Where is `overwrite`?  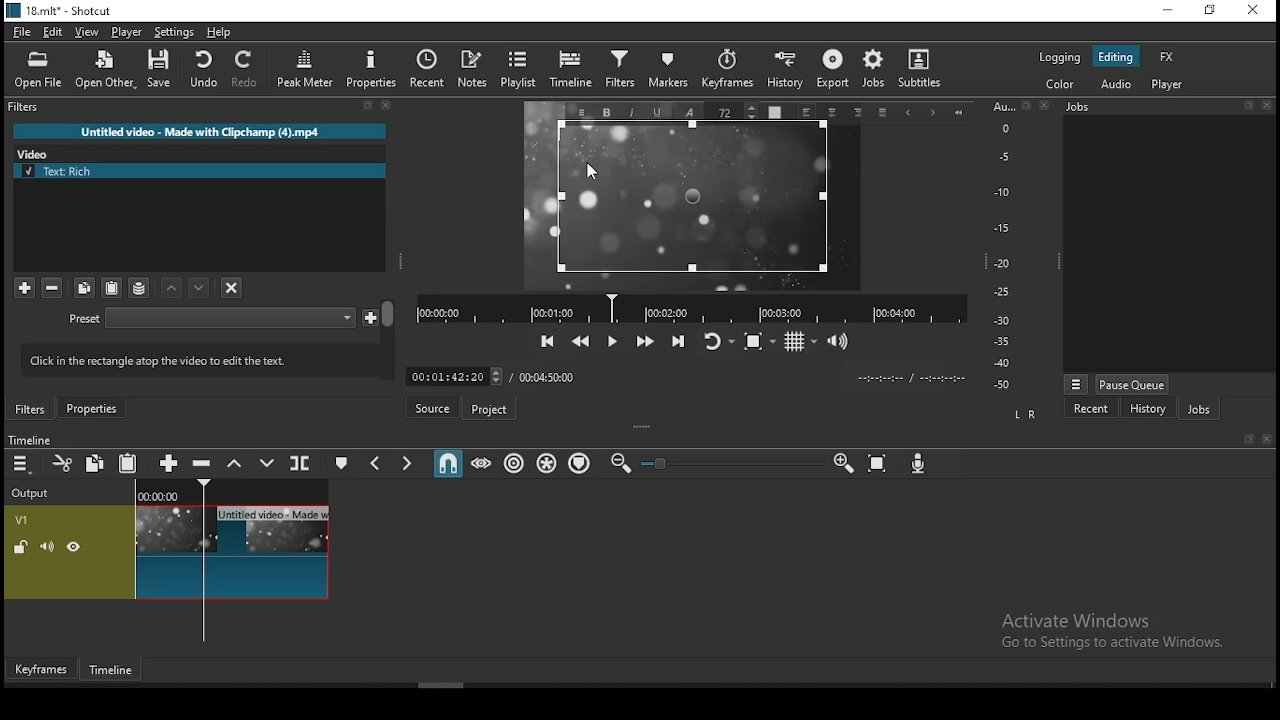
overwrite is located at coordinates (266, 462).